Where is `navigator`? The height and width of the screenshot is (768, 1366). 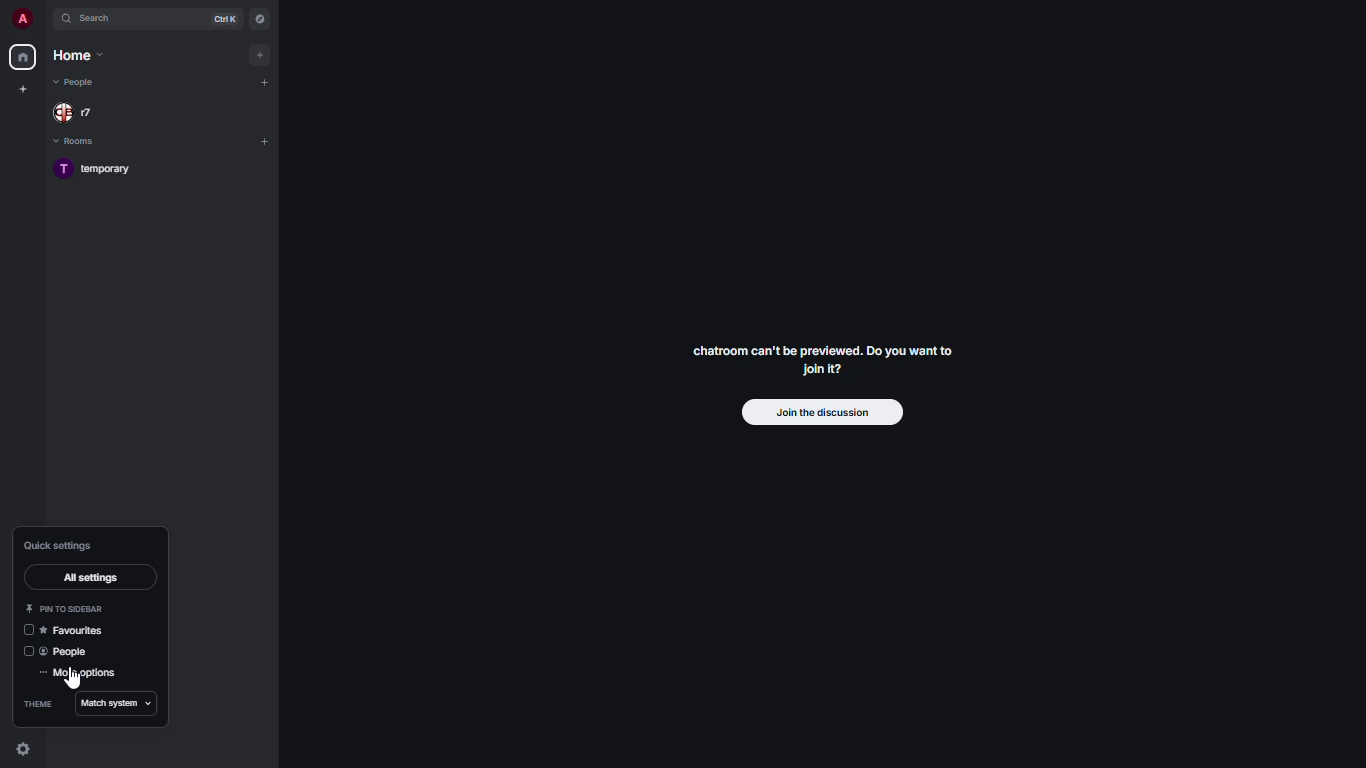 navigator is located at coordinates (262, 18).